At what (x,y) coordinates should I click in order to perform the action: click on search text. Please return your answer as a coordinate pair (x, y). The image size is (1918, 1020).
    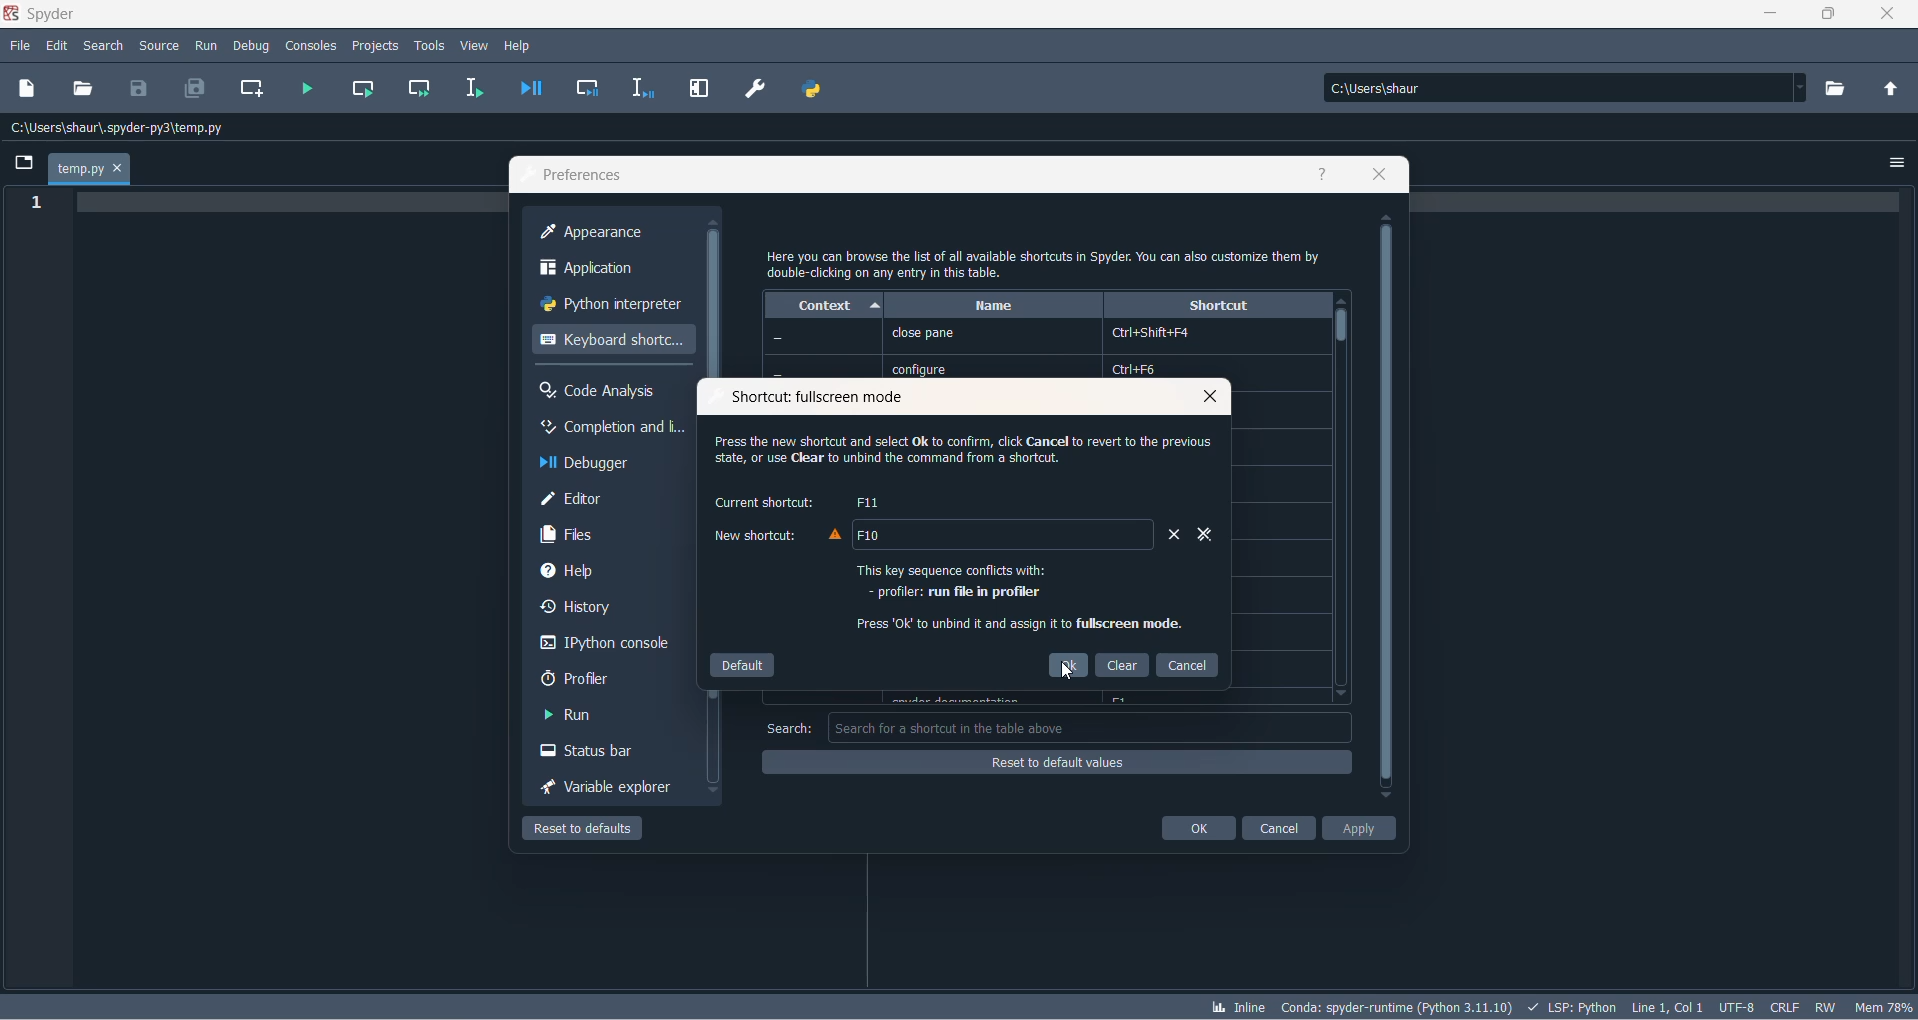
    Looking at the image, I should click on (788, 729).